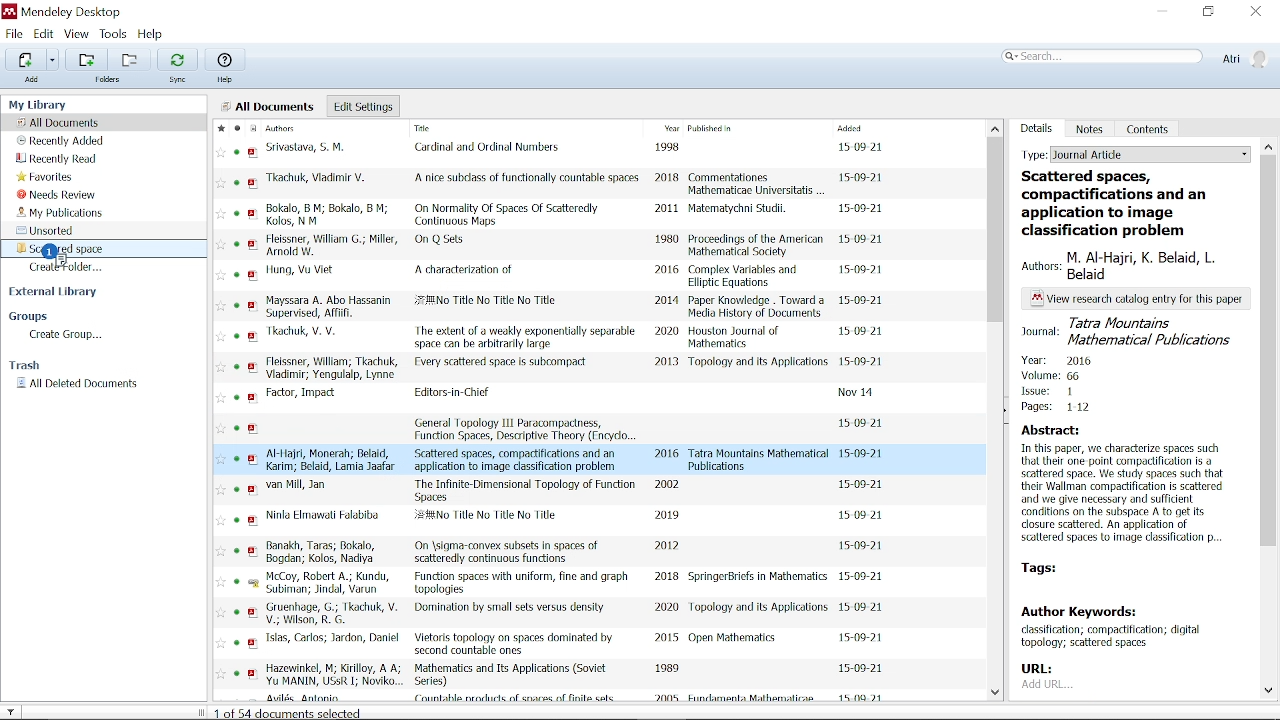  I want to click on 2013, so click(667, 363).